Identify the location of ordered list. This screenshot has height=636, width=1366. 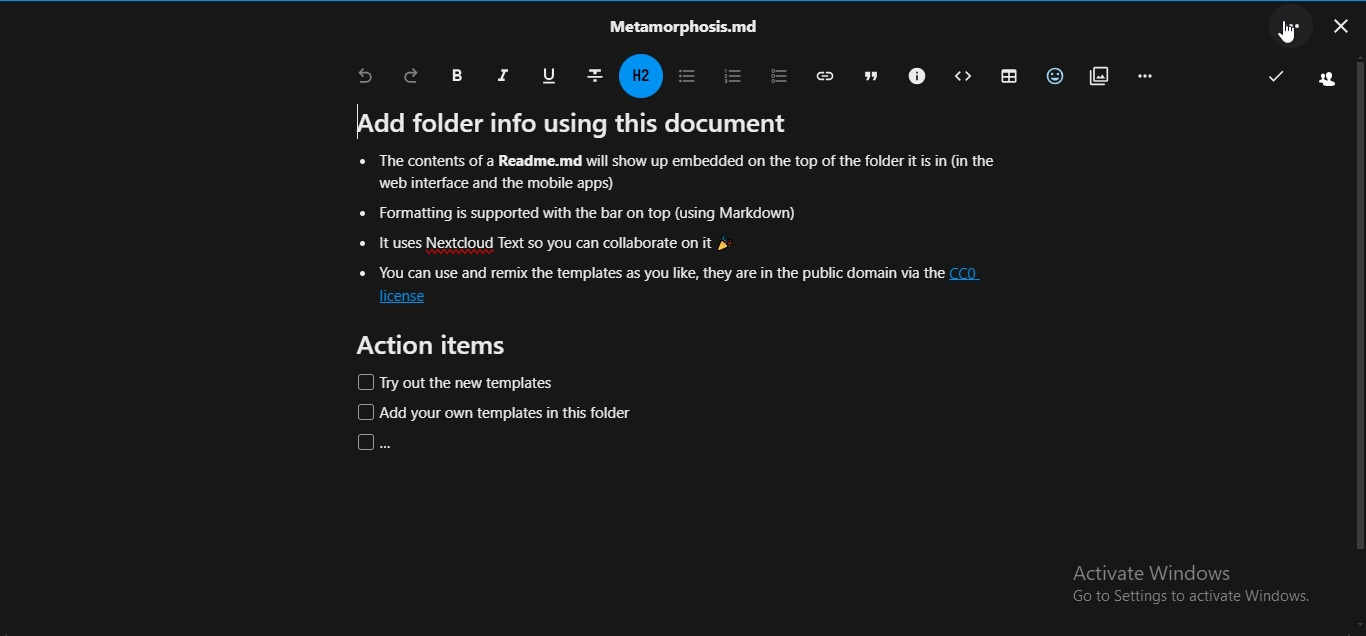
(731, 74).